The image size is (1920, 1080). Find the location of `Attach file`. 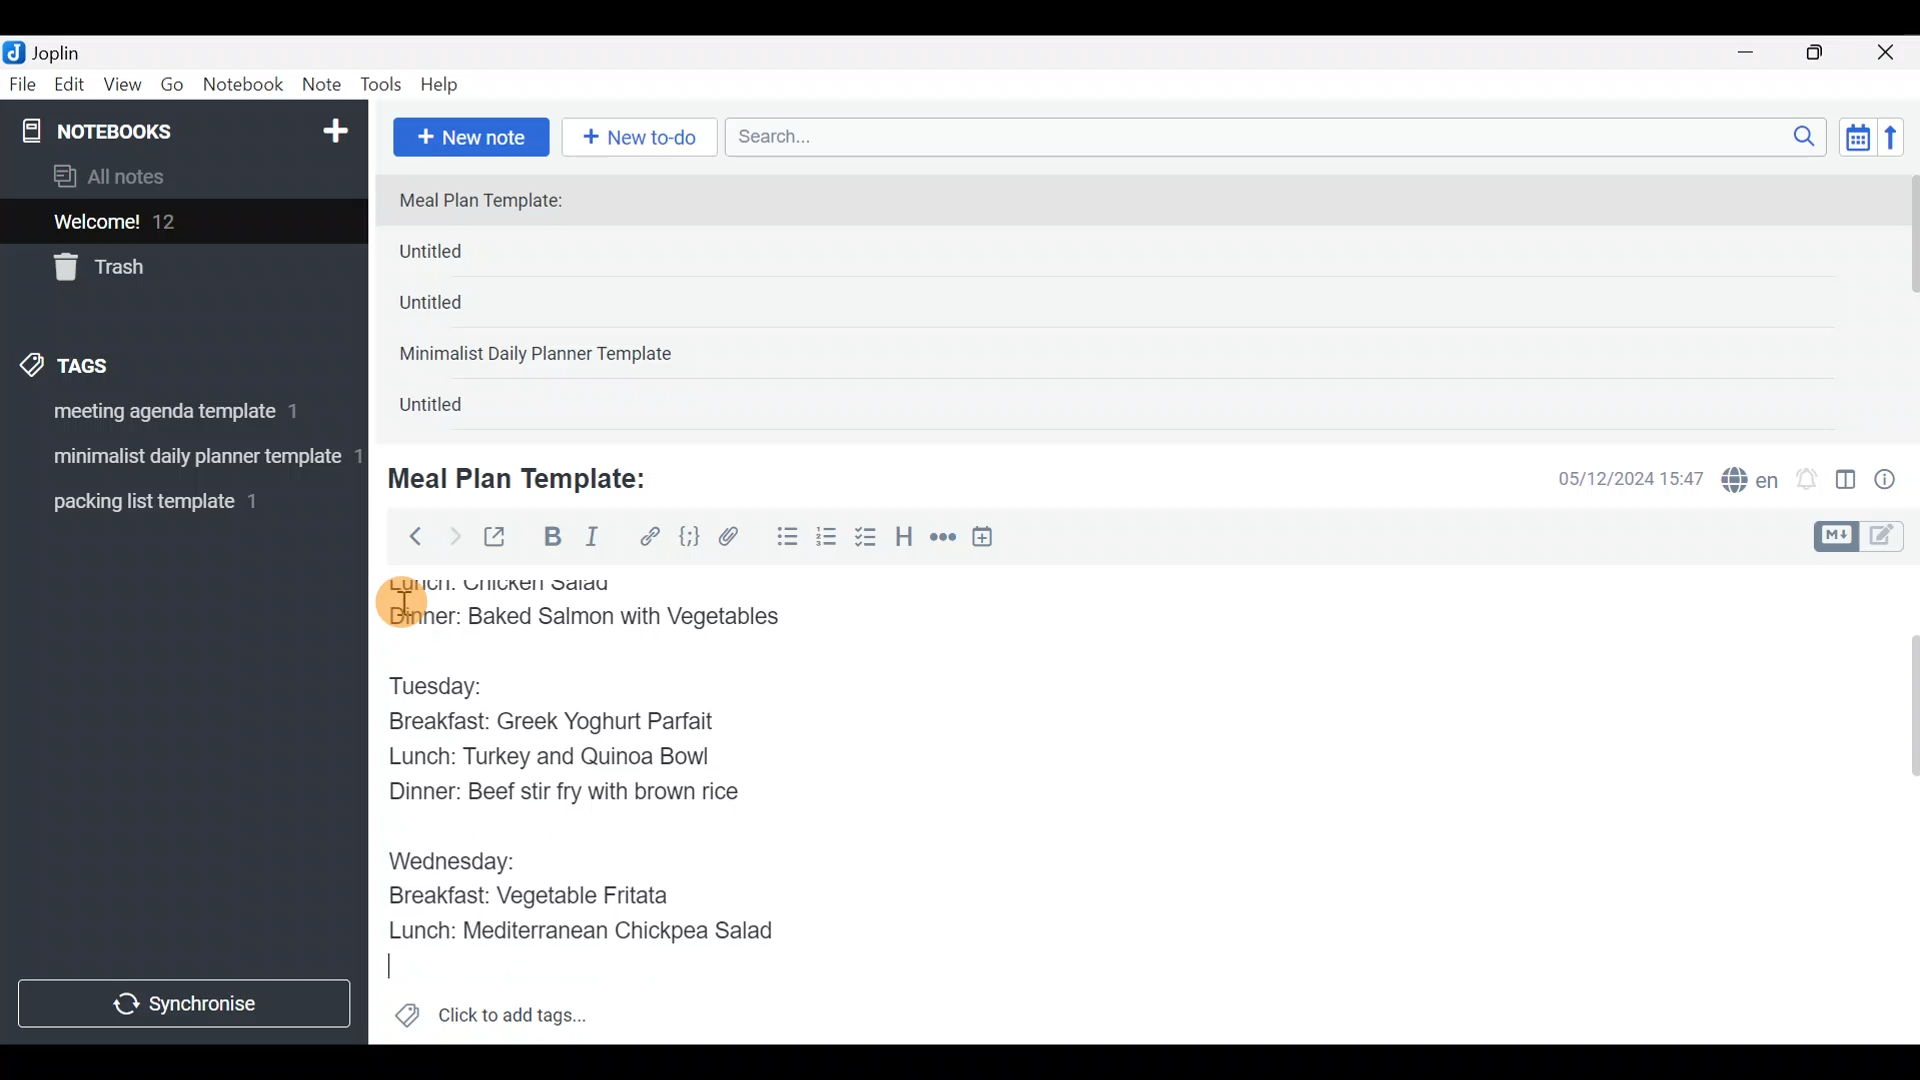

Attach file is located at coordinates (735, 539).